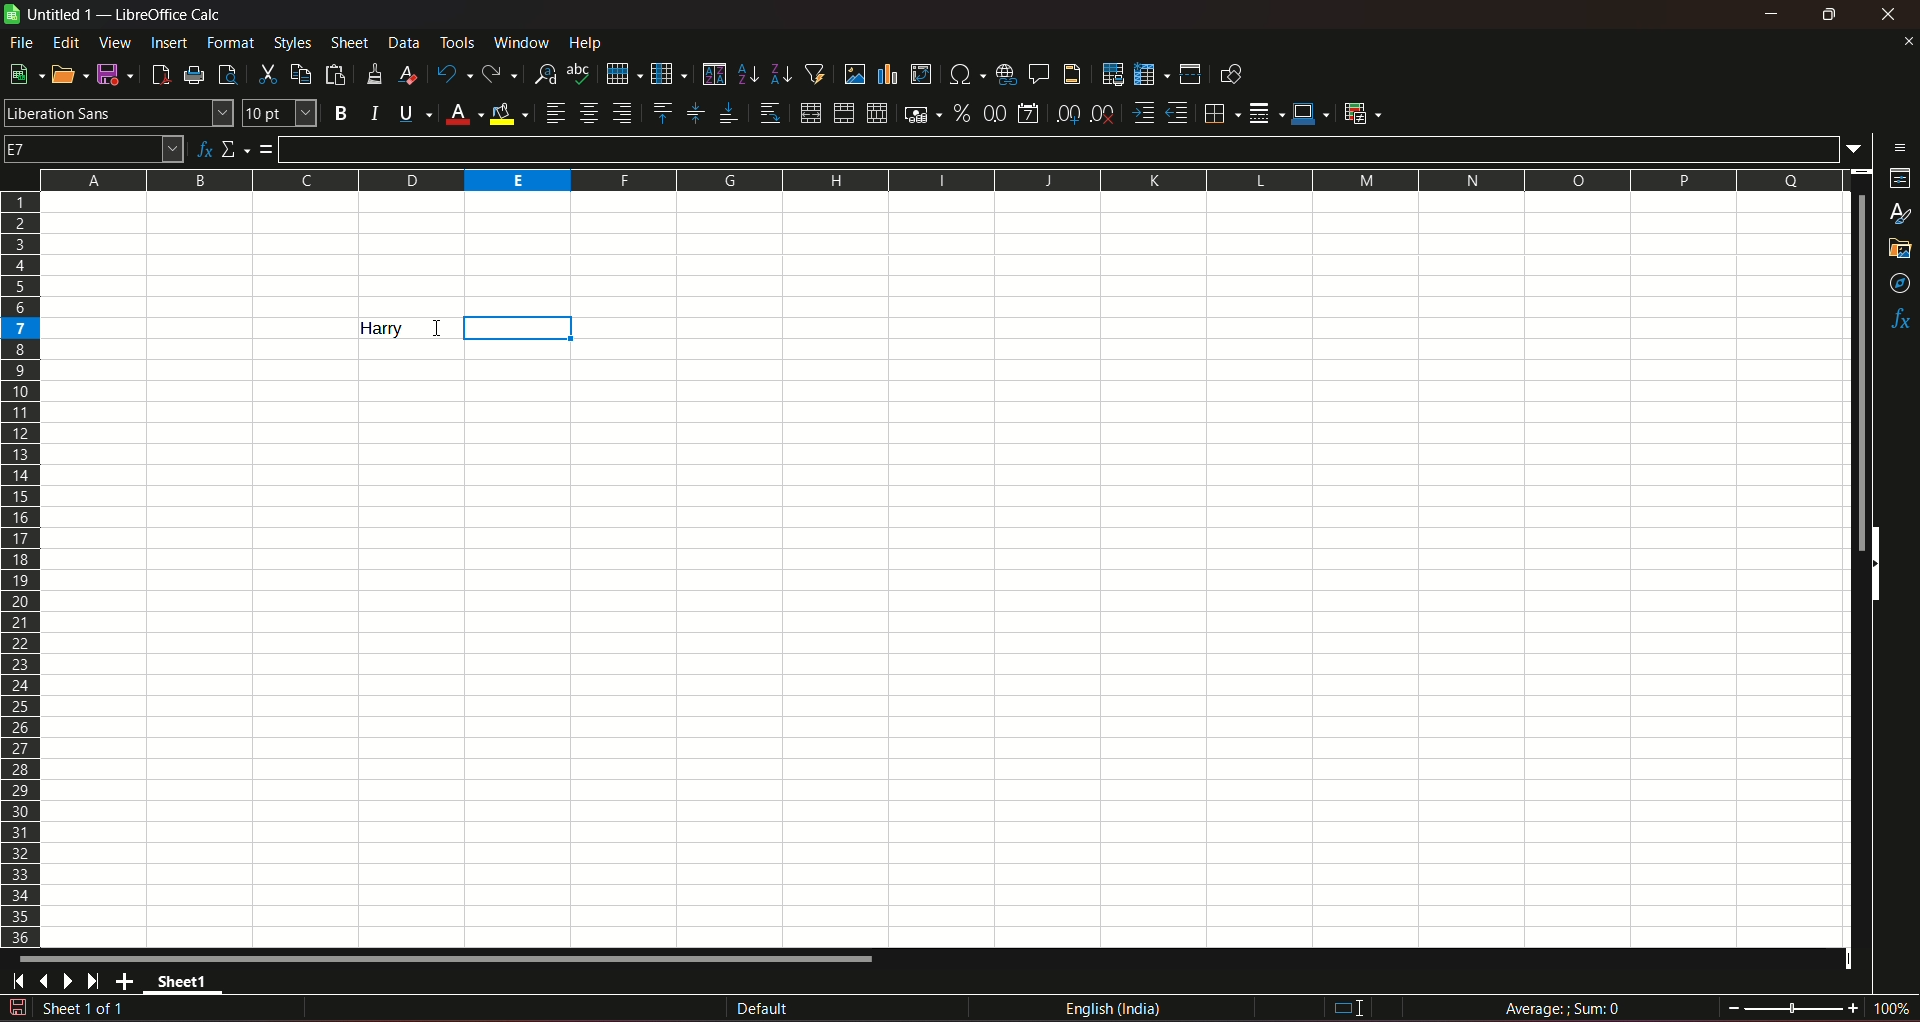 The height and width of the screenshot is (1022, 1920). Describe the element at coordinates (1859, 147) in the screenshot. I see `expand formula bar` at that location.